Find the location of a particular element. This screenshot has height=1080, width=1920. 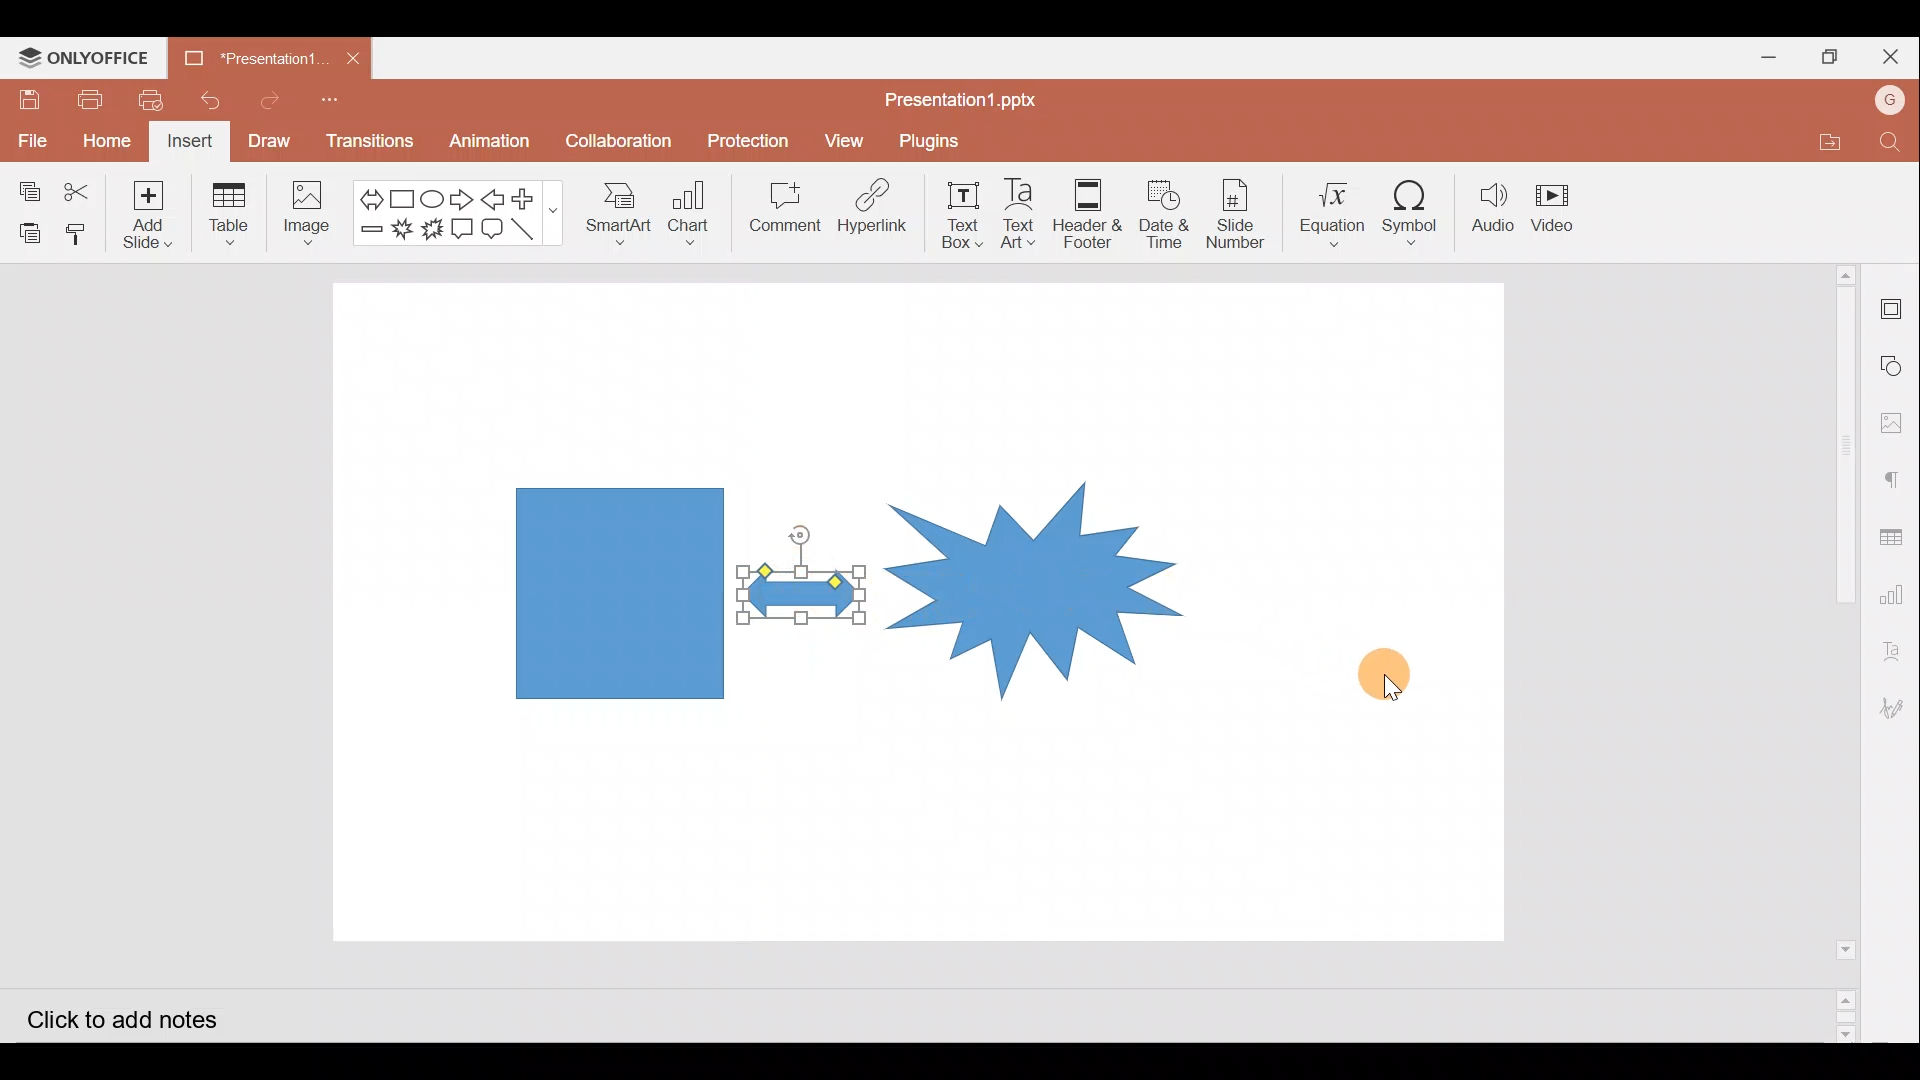

Signature settings is located at coordinates (1898, 711).